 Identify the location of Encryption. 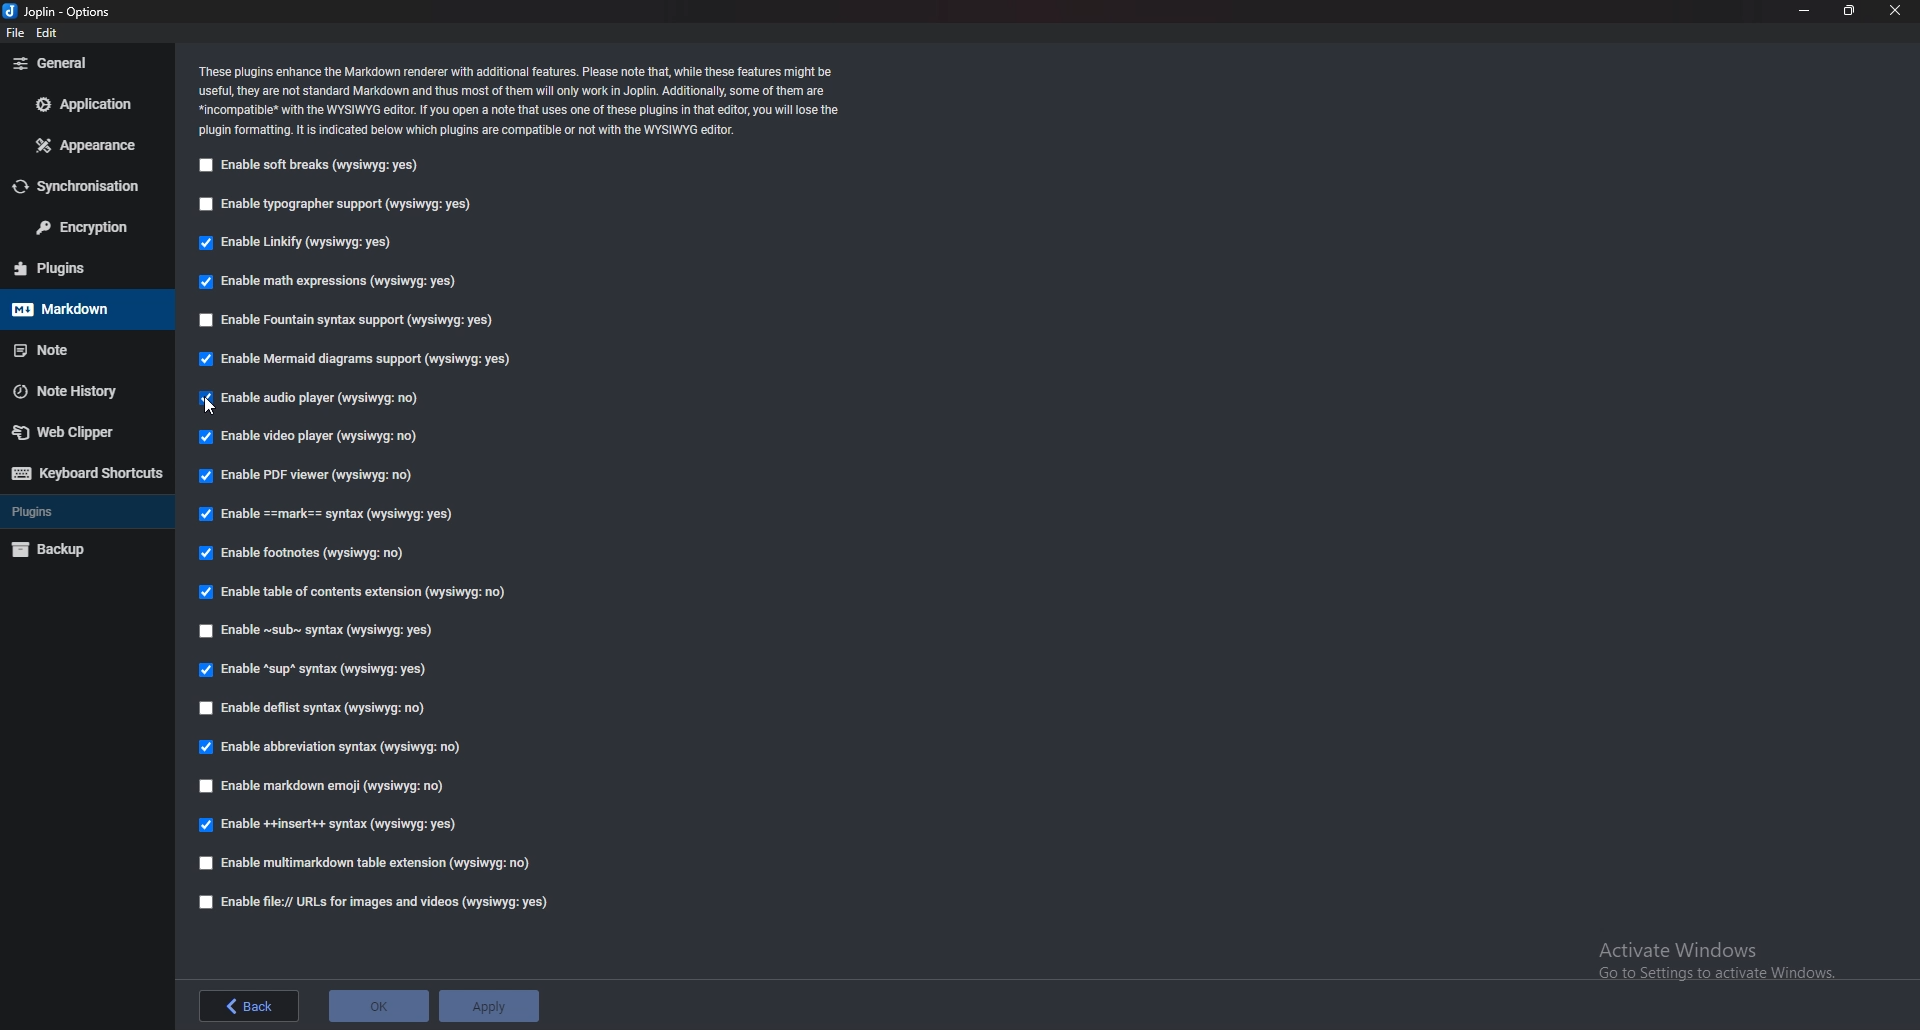
(83, 227).